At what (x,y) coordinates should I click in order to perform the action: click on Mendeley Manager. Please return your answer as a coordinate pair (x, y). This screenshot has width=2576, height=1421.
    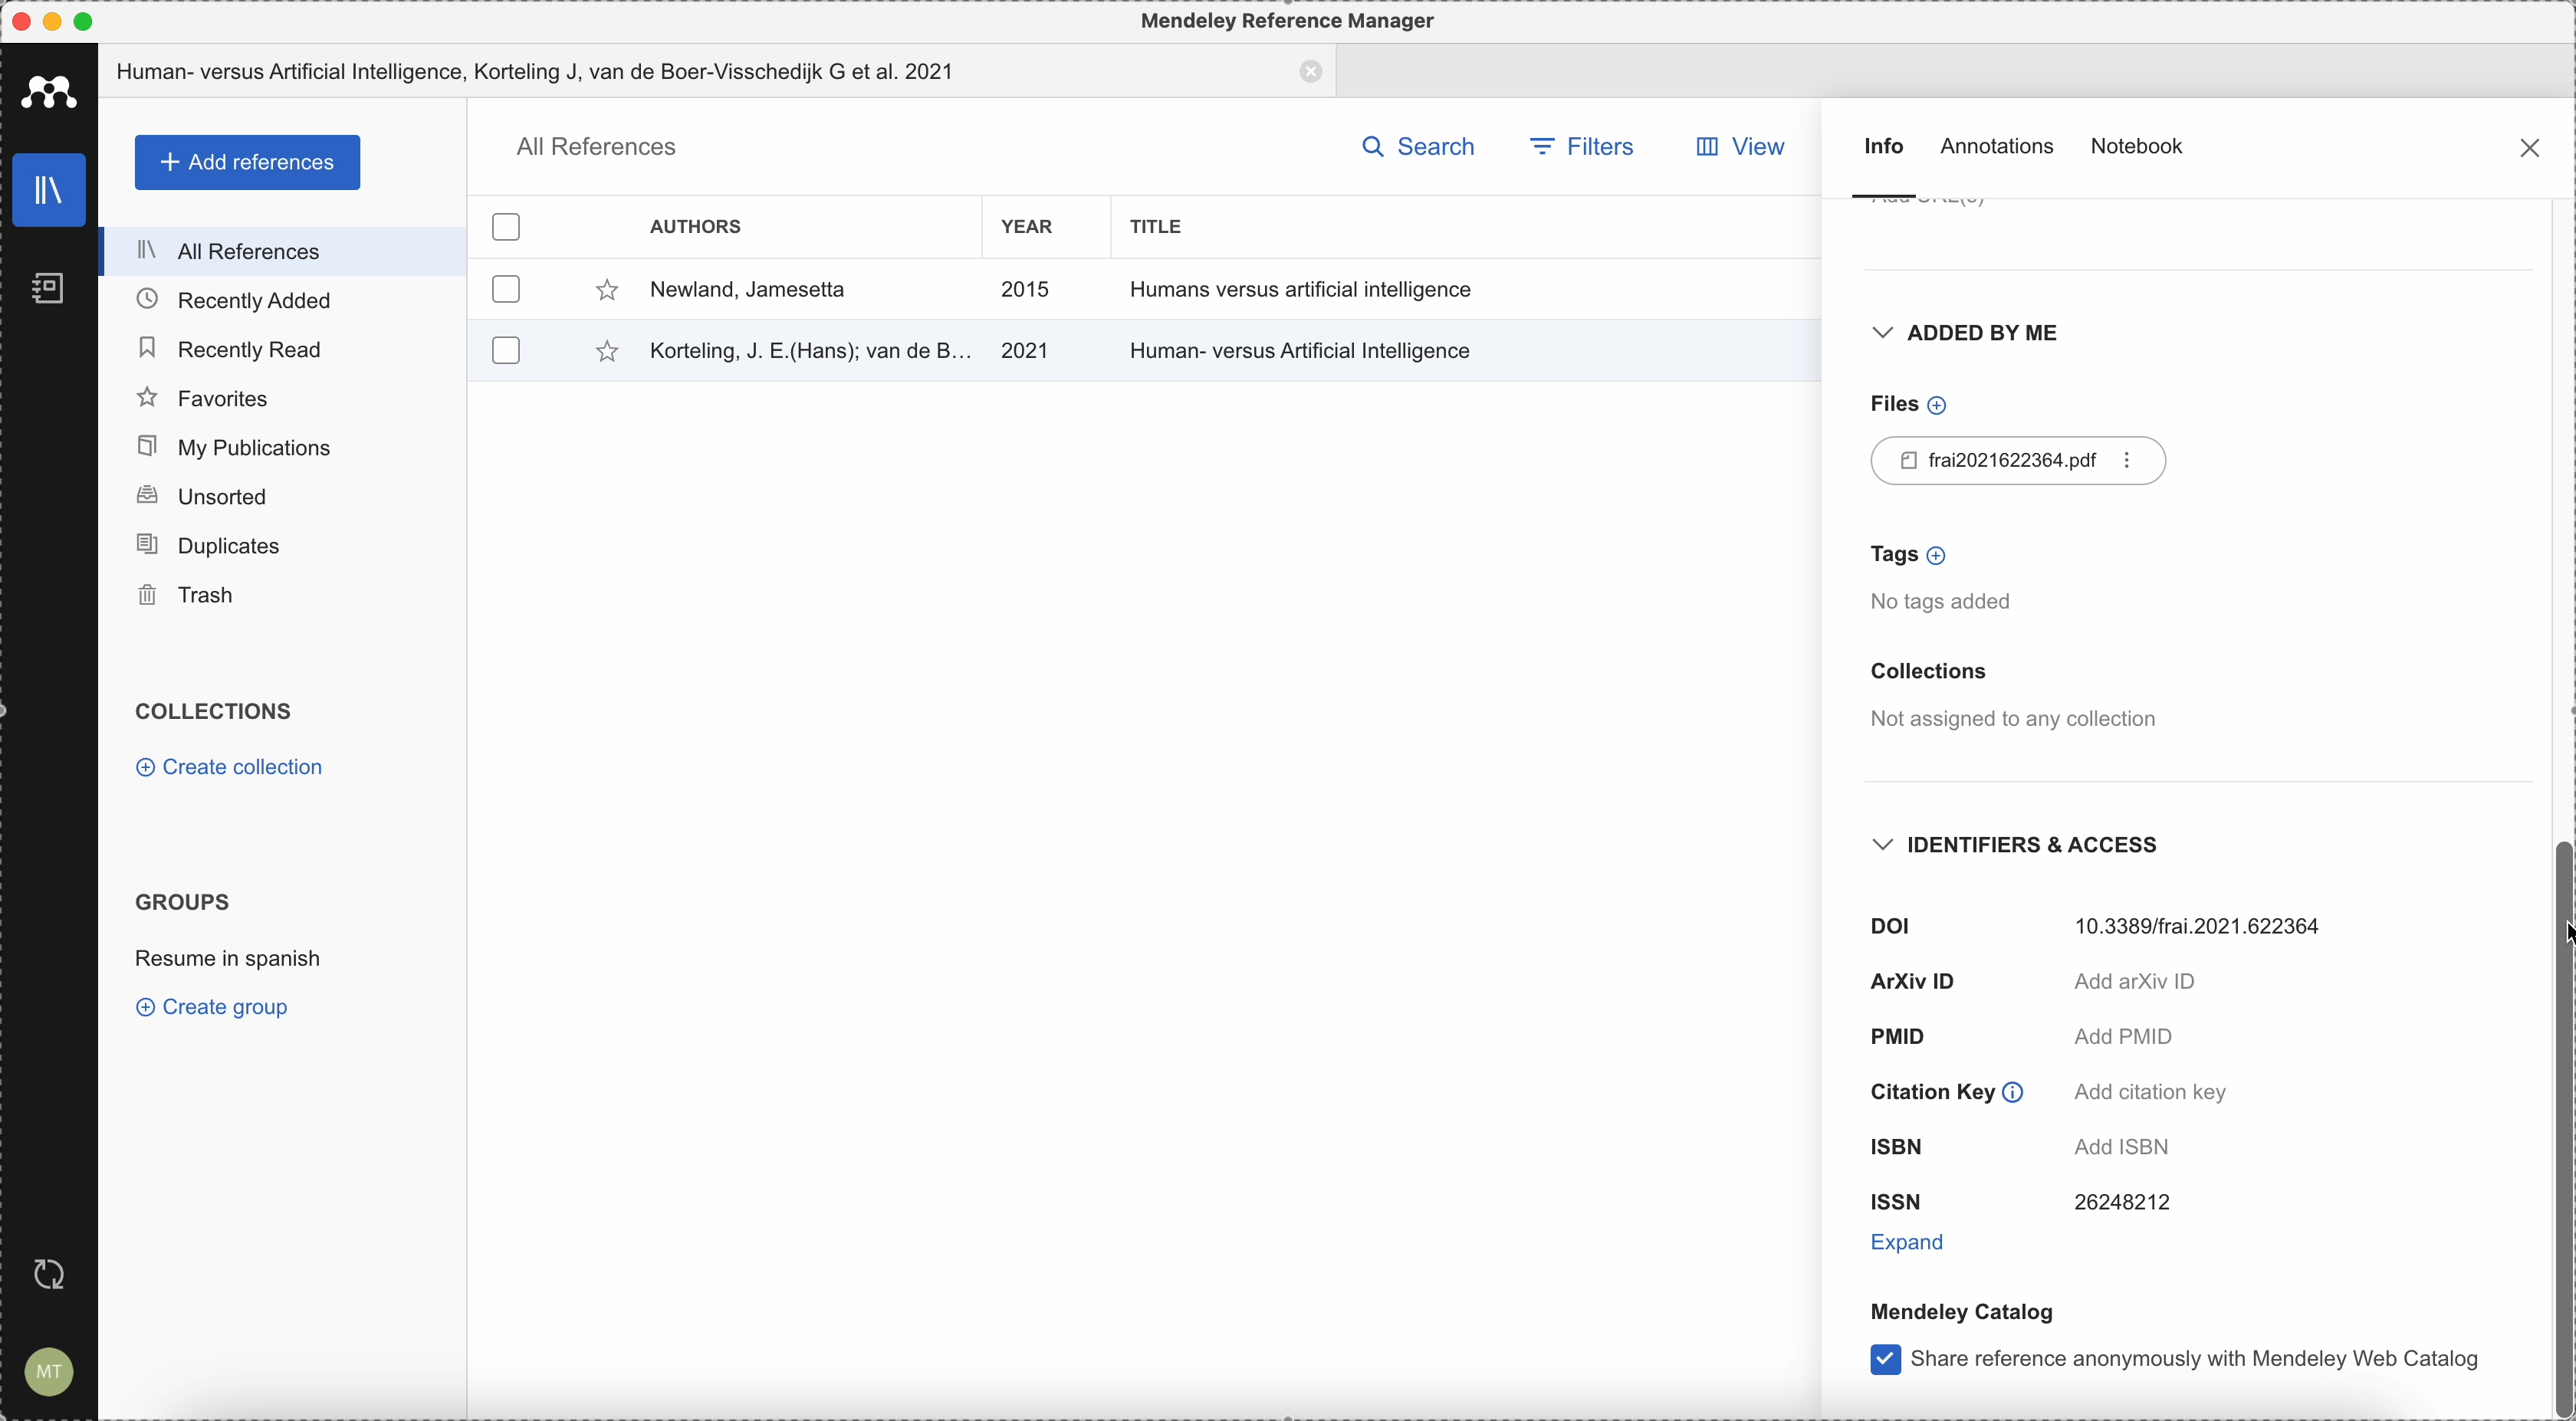
    Looking at the image, I should click on (1291, 23).